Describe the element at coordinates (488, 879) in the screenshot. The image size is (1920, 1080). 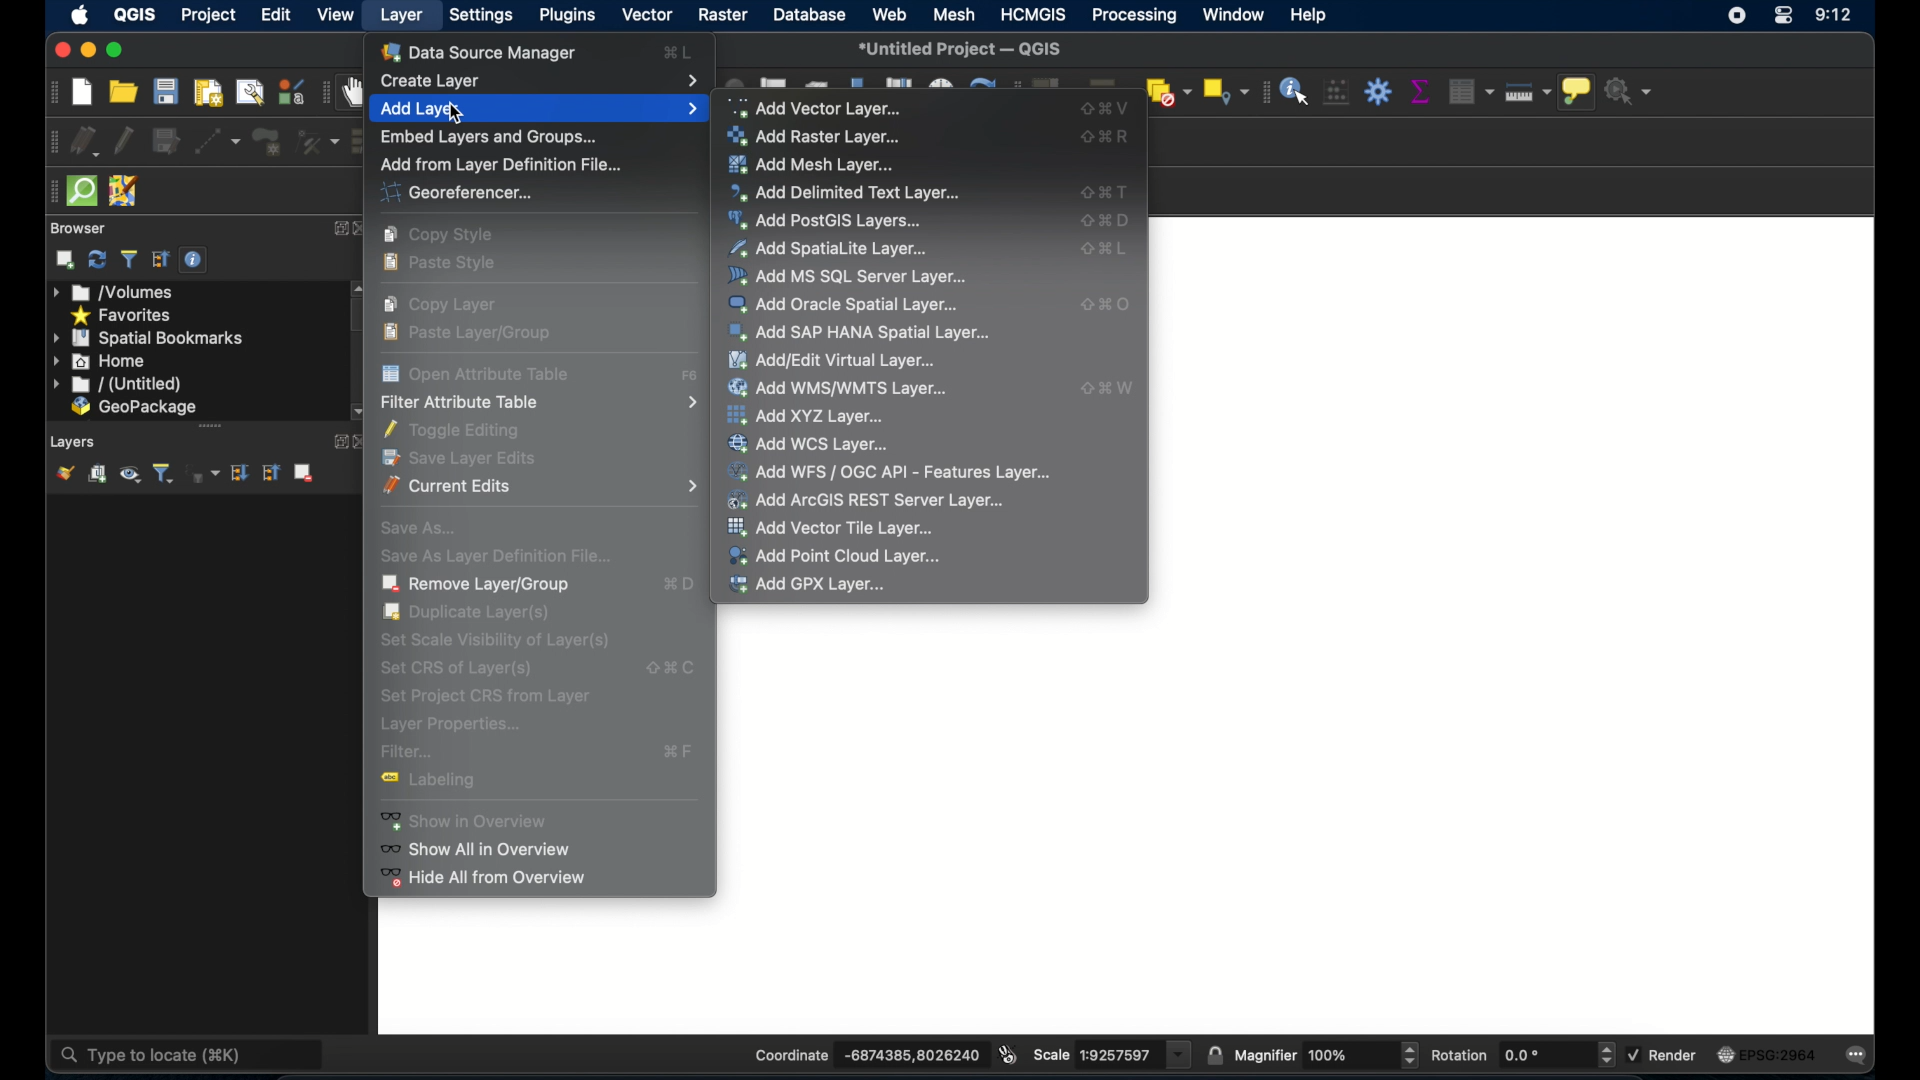
I see `Hide all from overview` at that location.